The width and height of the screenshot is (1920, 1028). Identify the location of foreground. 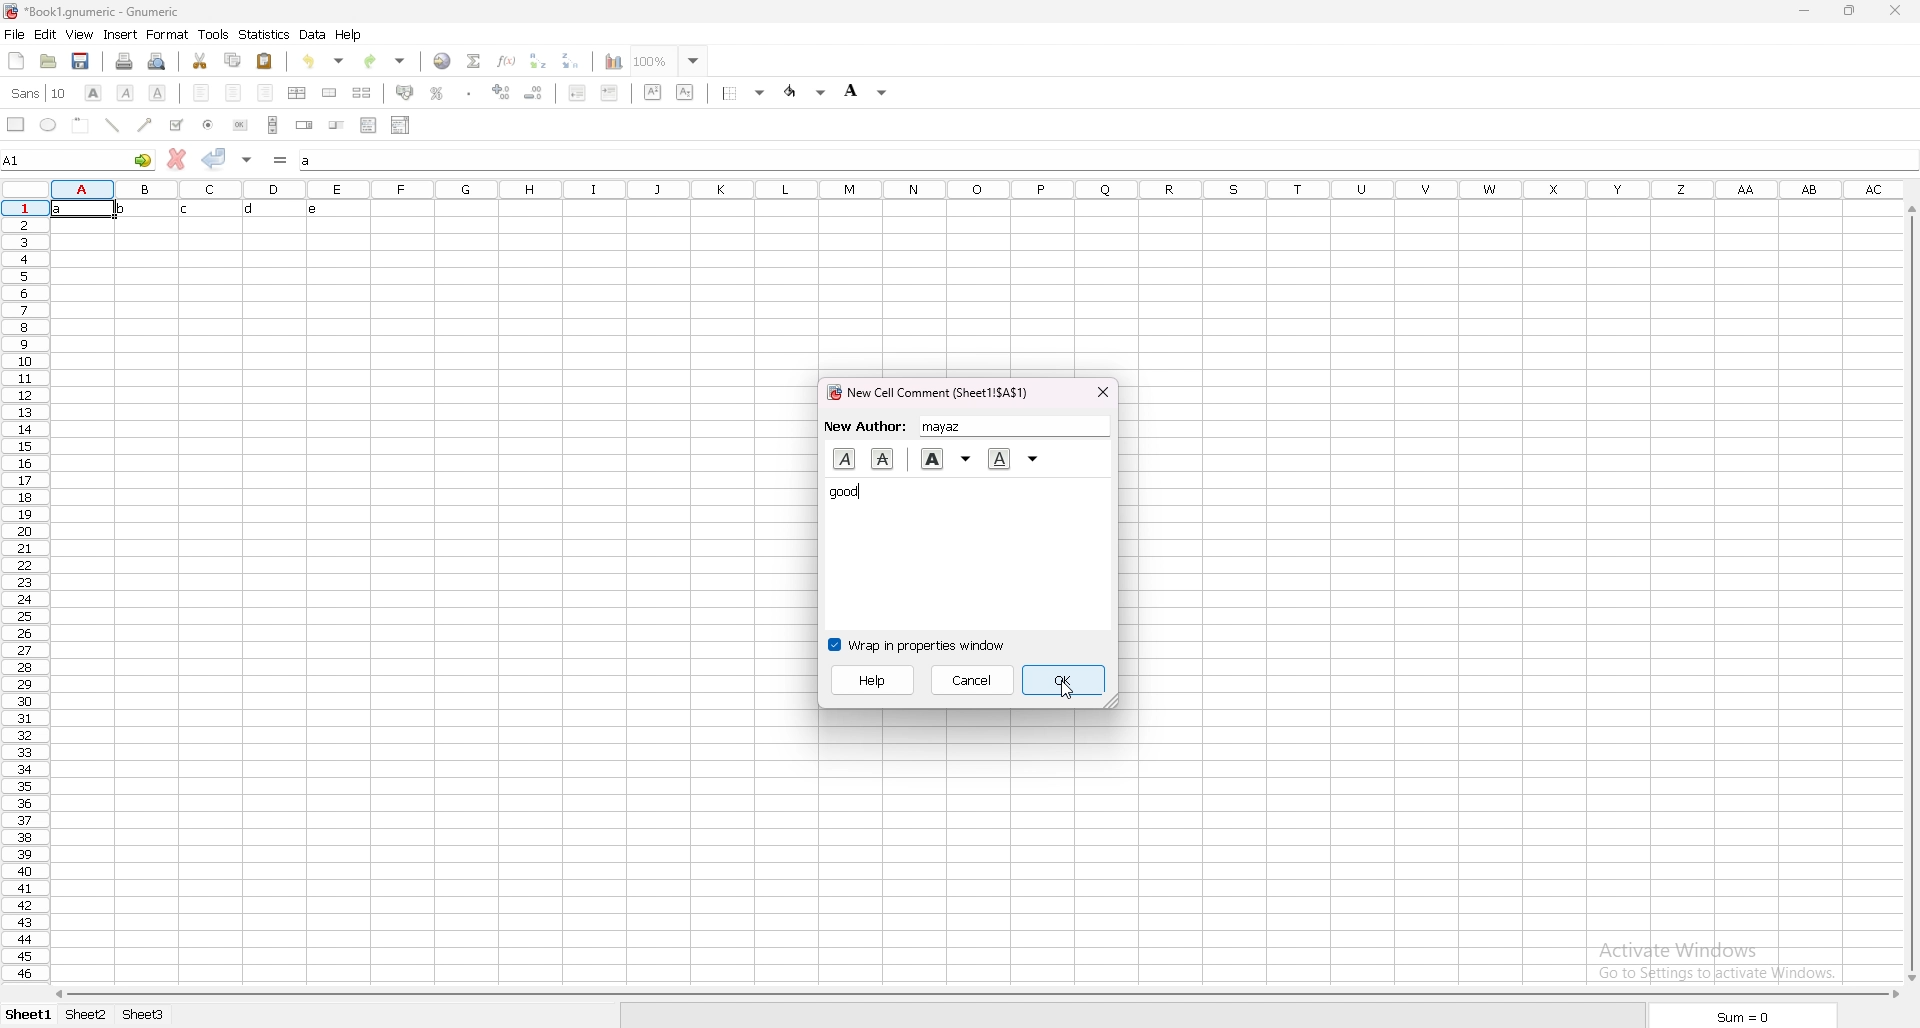
(806, 92).